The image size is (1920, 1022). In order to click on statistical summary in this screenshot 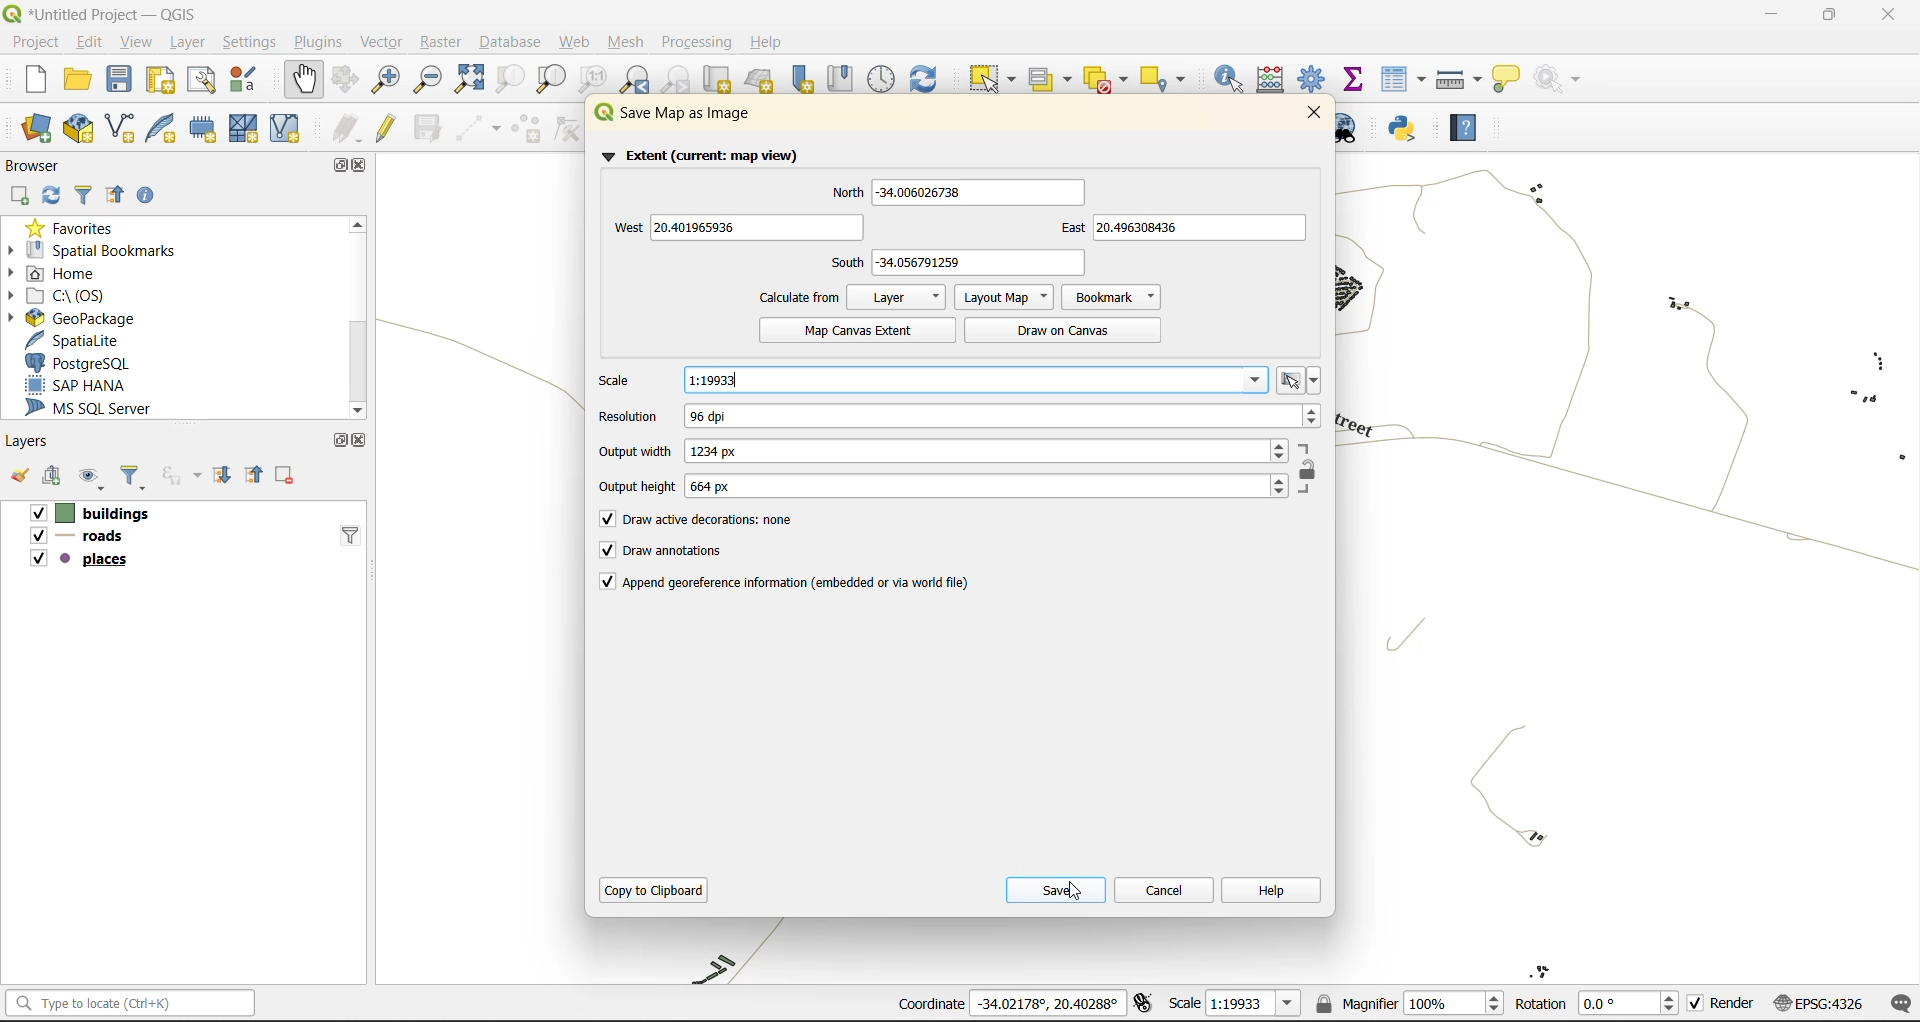, I will do `click(1354, 81)`.